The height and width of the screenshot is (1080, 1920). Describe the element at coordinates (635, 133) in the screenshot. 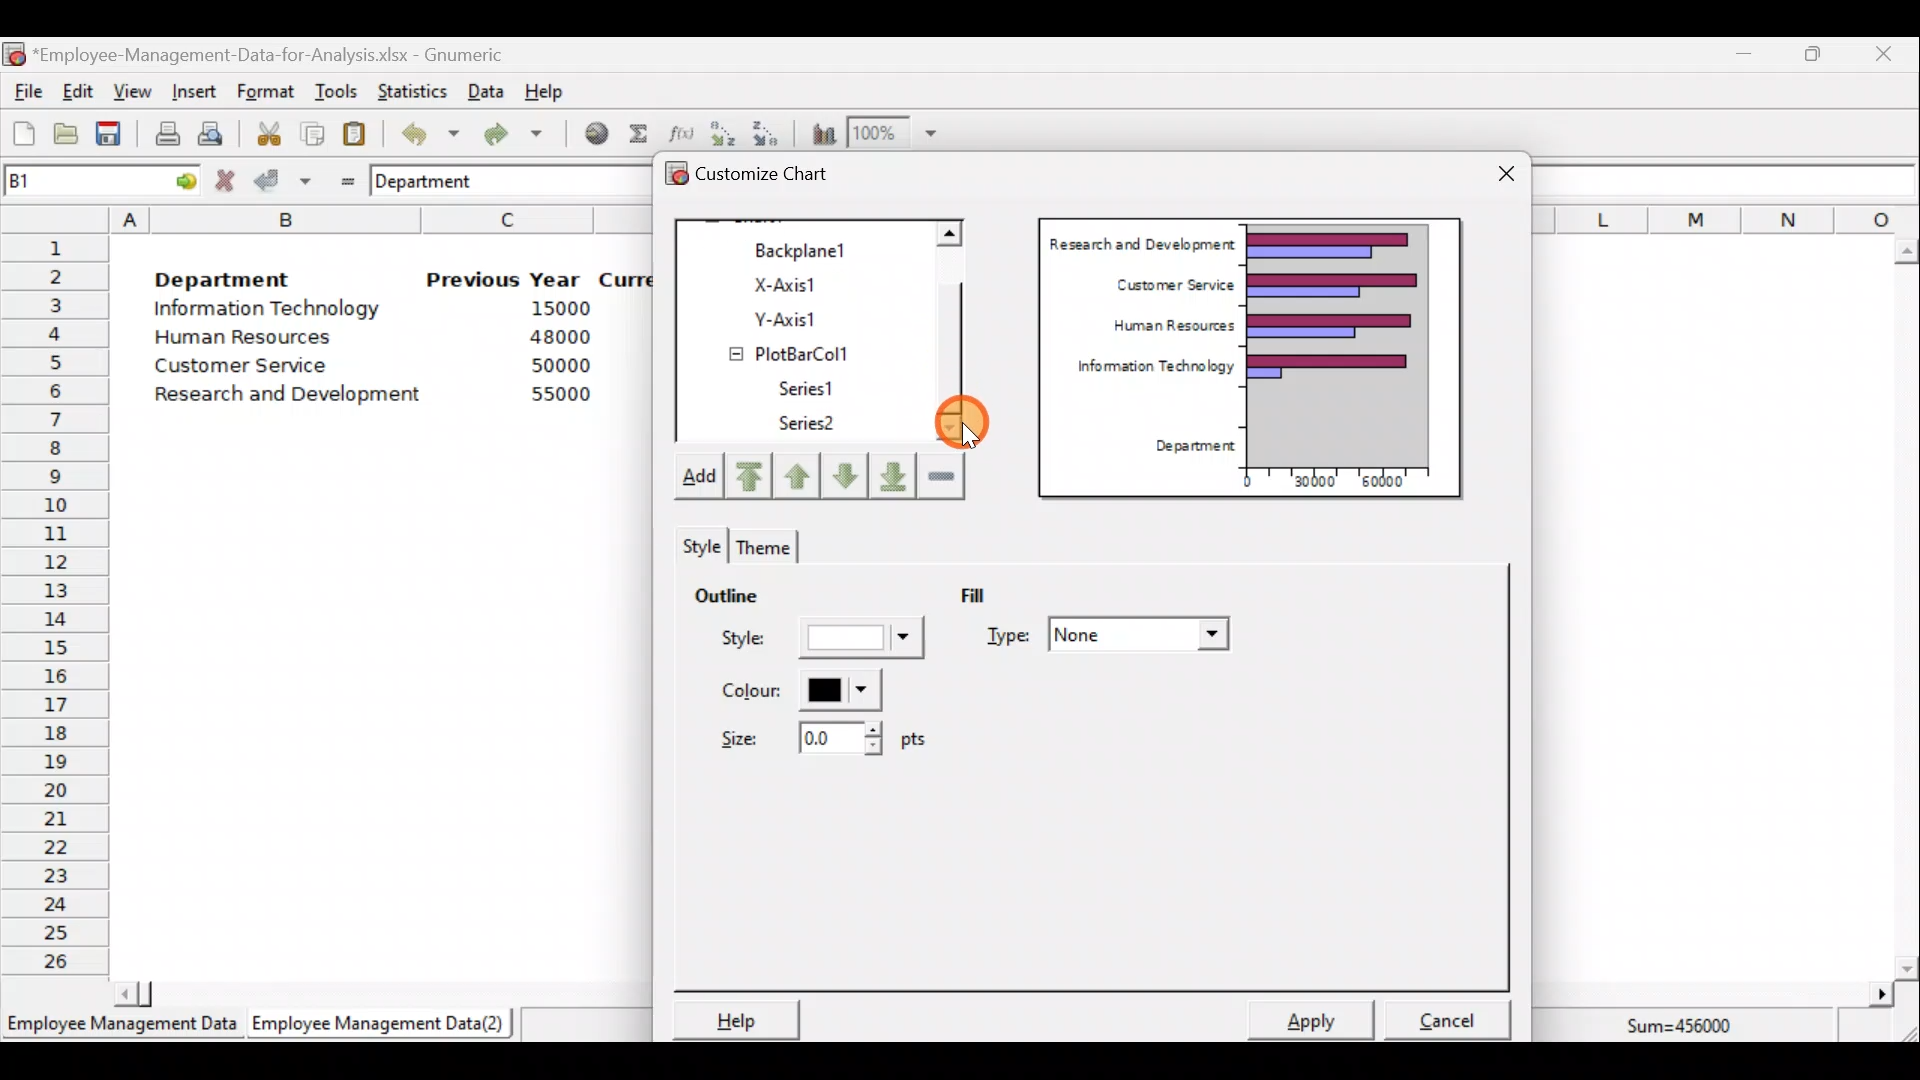

I see `Sum into the current cell` at that location.